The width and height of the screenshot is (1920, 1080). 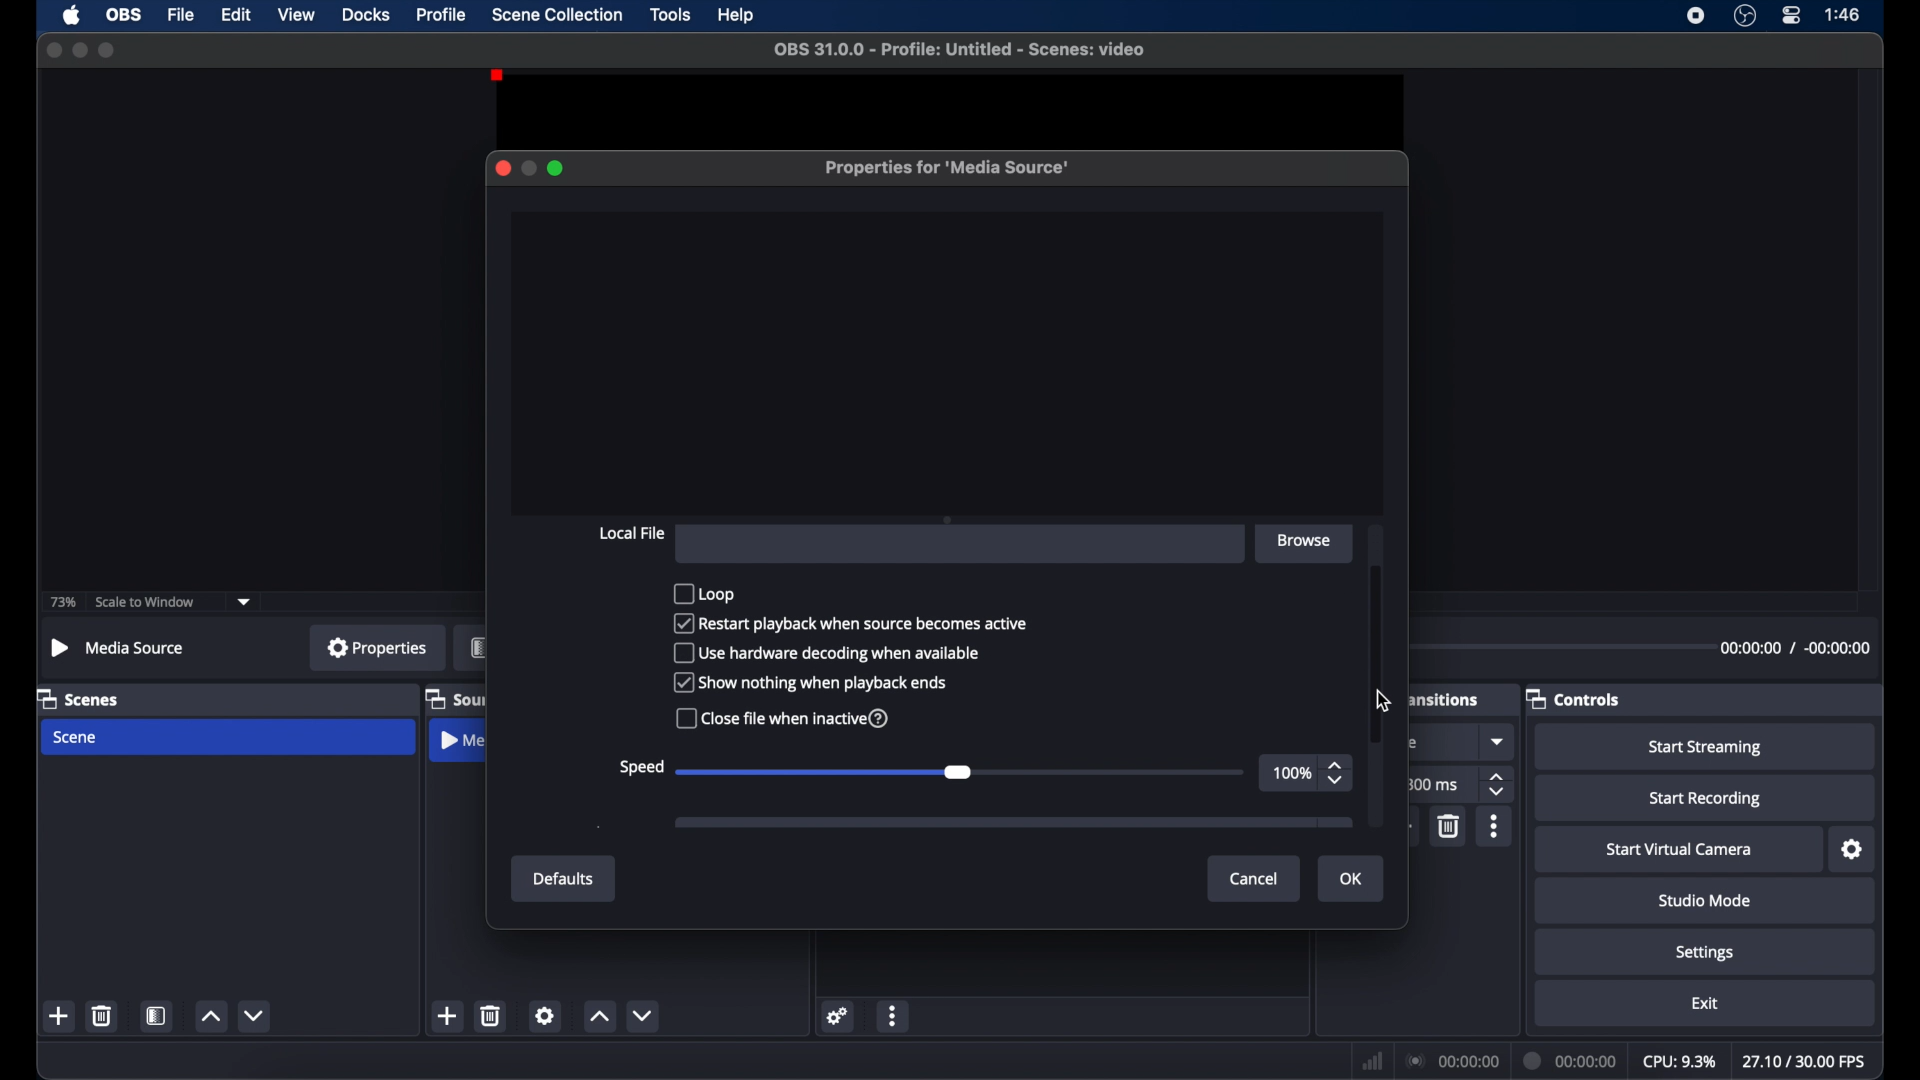 What do you see at coordinates (1450, 825) in the screenshot?
I see `delete` at bounding box center [1450, 825].